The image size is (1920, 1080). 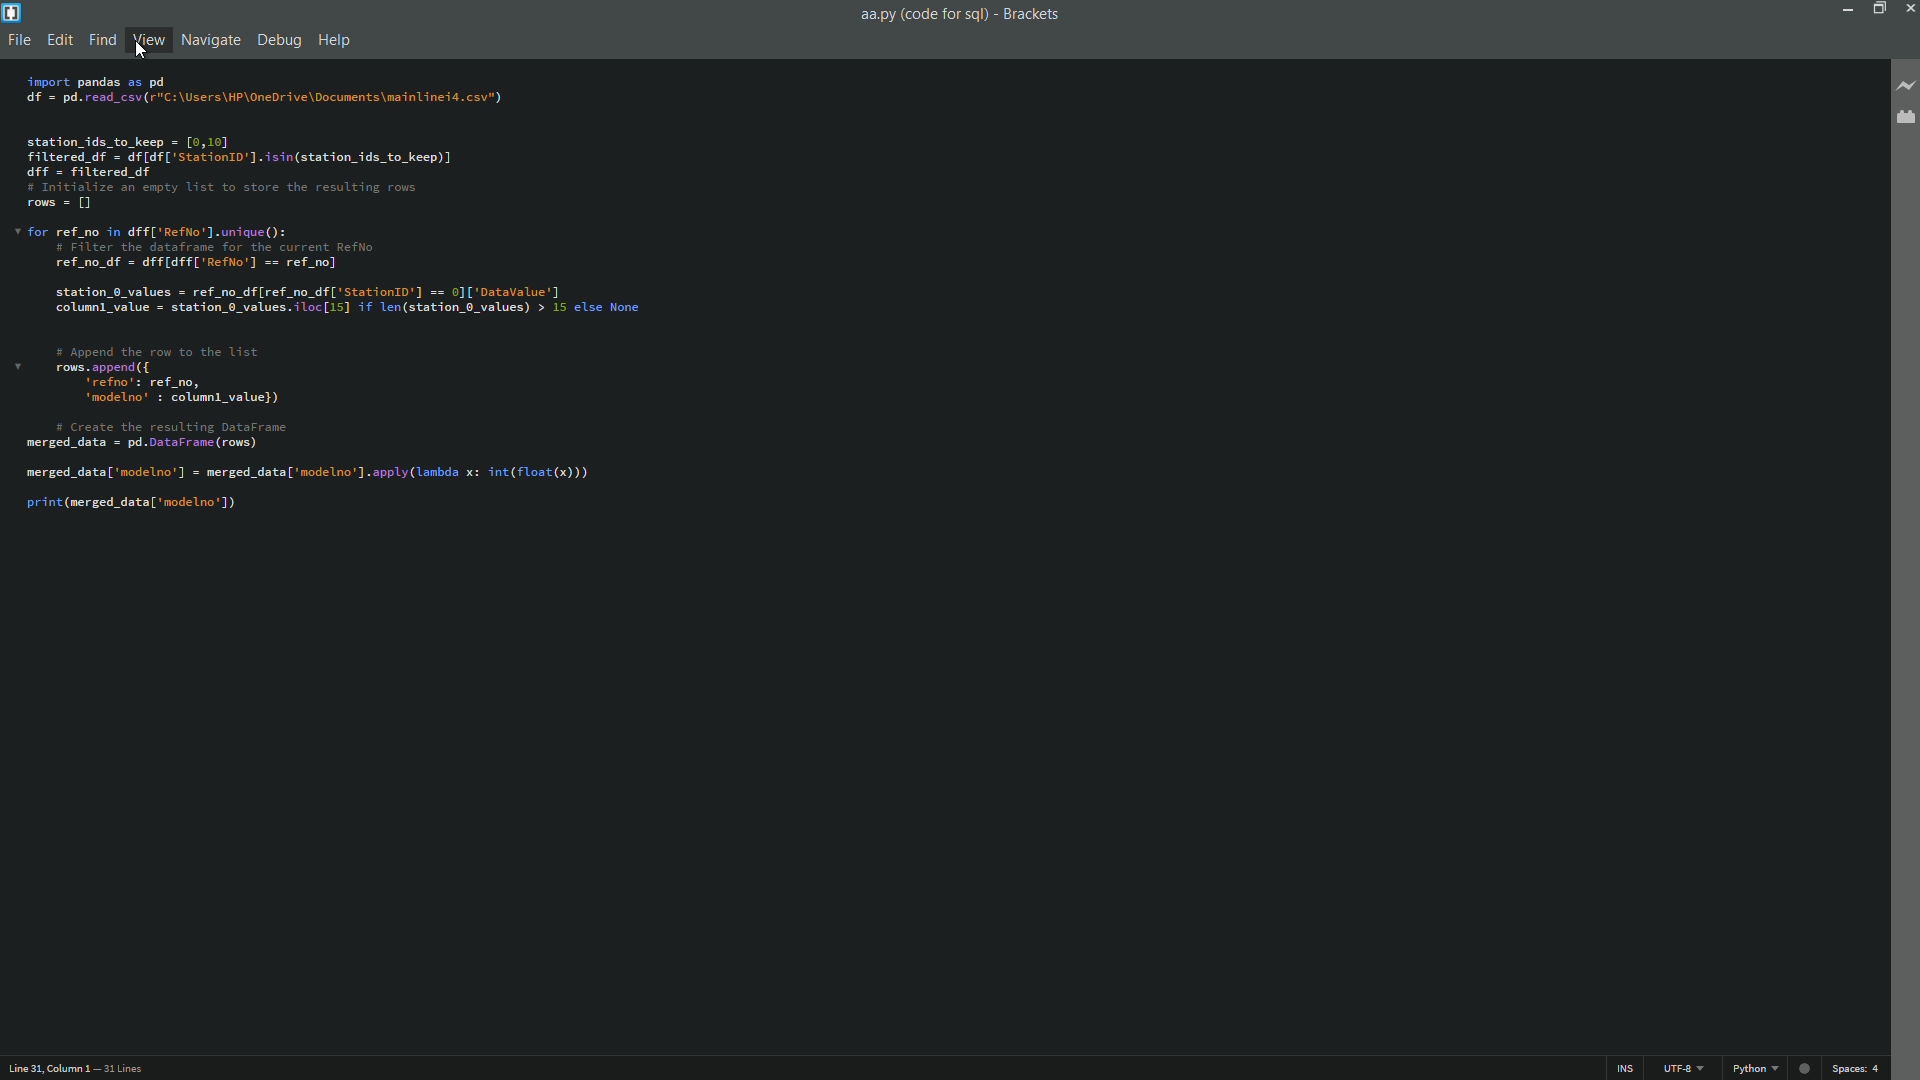 What do you see at coordinates (12, 13) in the screenshot?
I see `app icon` at bounding box center [12, 13].